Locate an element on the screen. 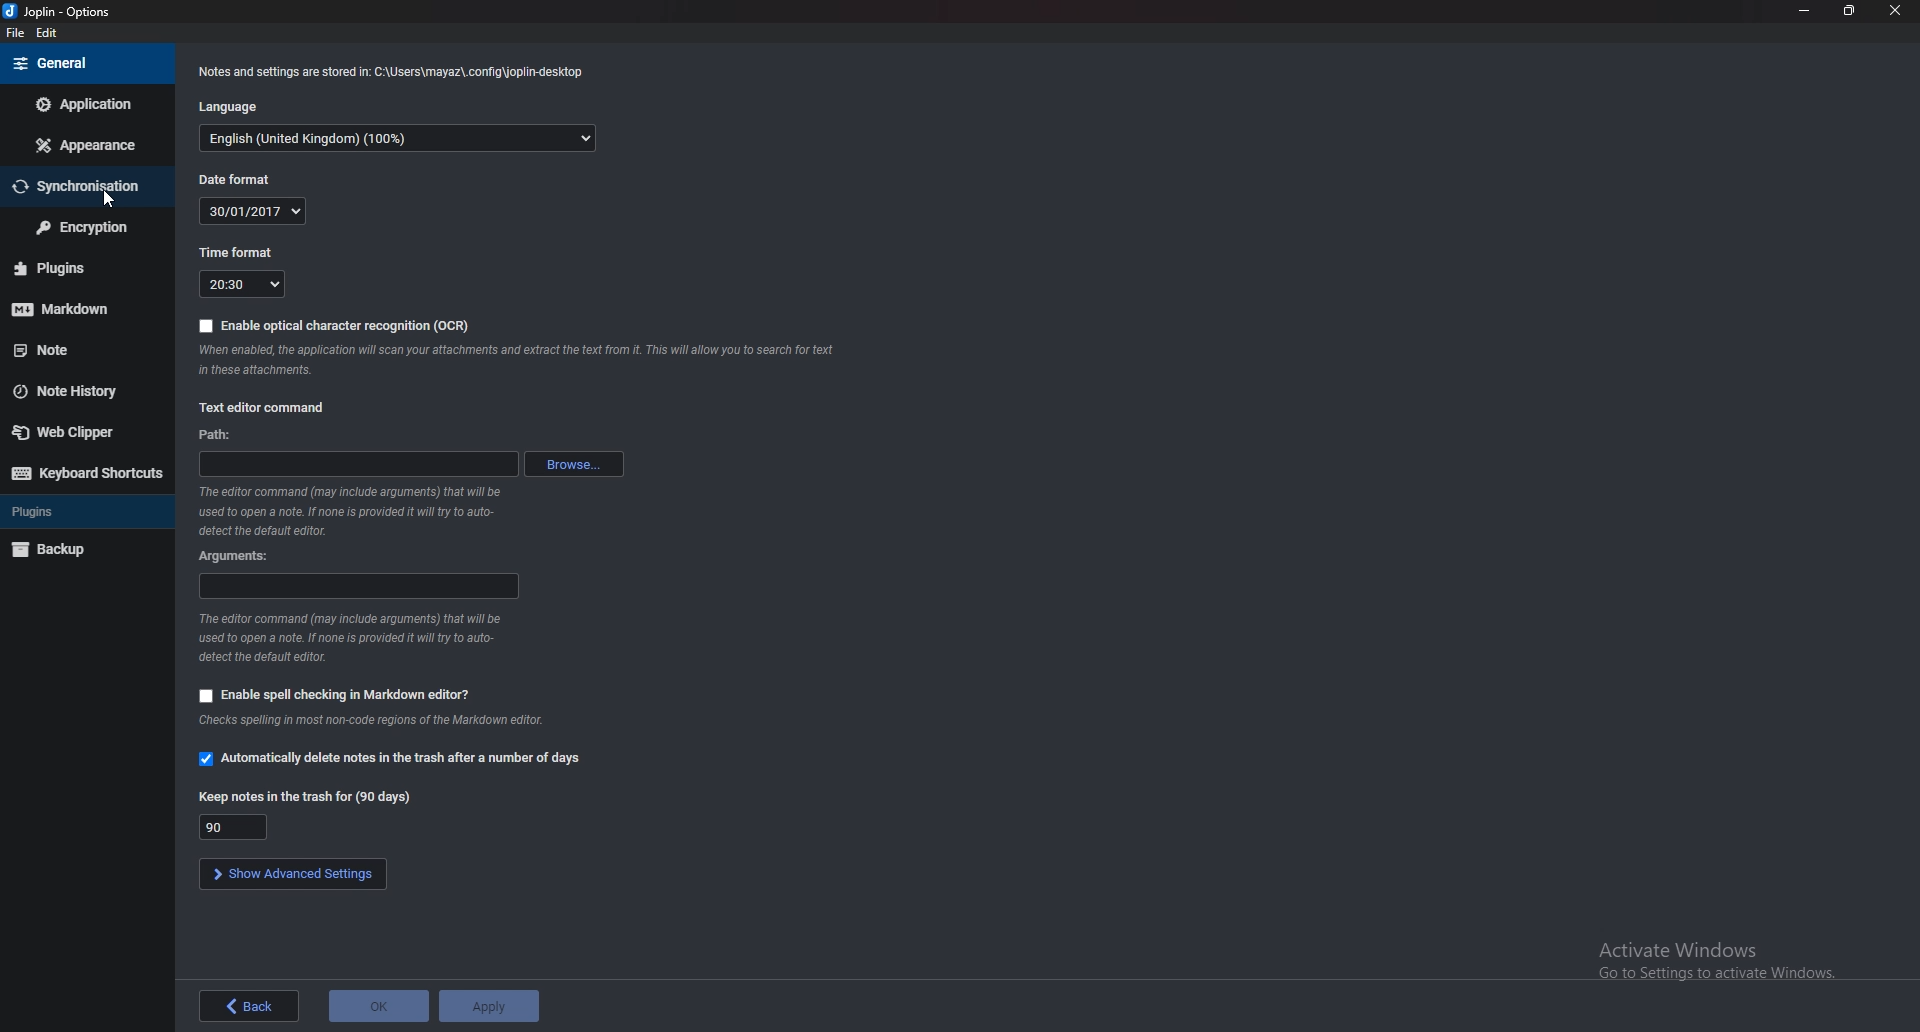 Image resolution: width=1920 pixels, height=1032 pixels. plugins is located at coordinates (76, 271).